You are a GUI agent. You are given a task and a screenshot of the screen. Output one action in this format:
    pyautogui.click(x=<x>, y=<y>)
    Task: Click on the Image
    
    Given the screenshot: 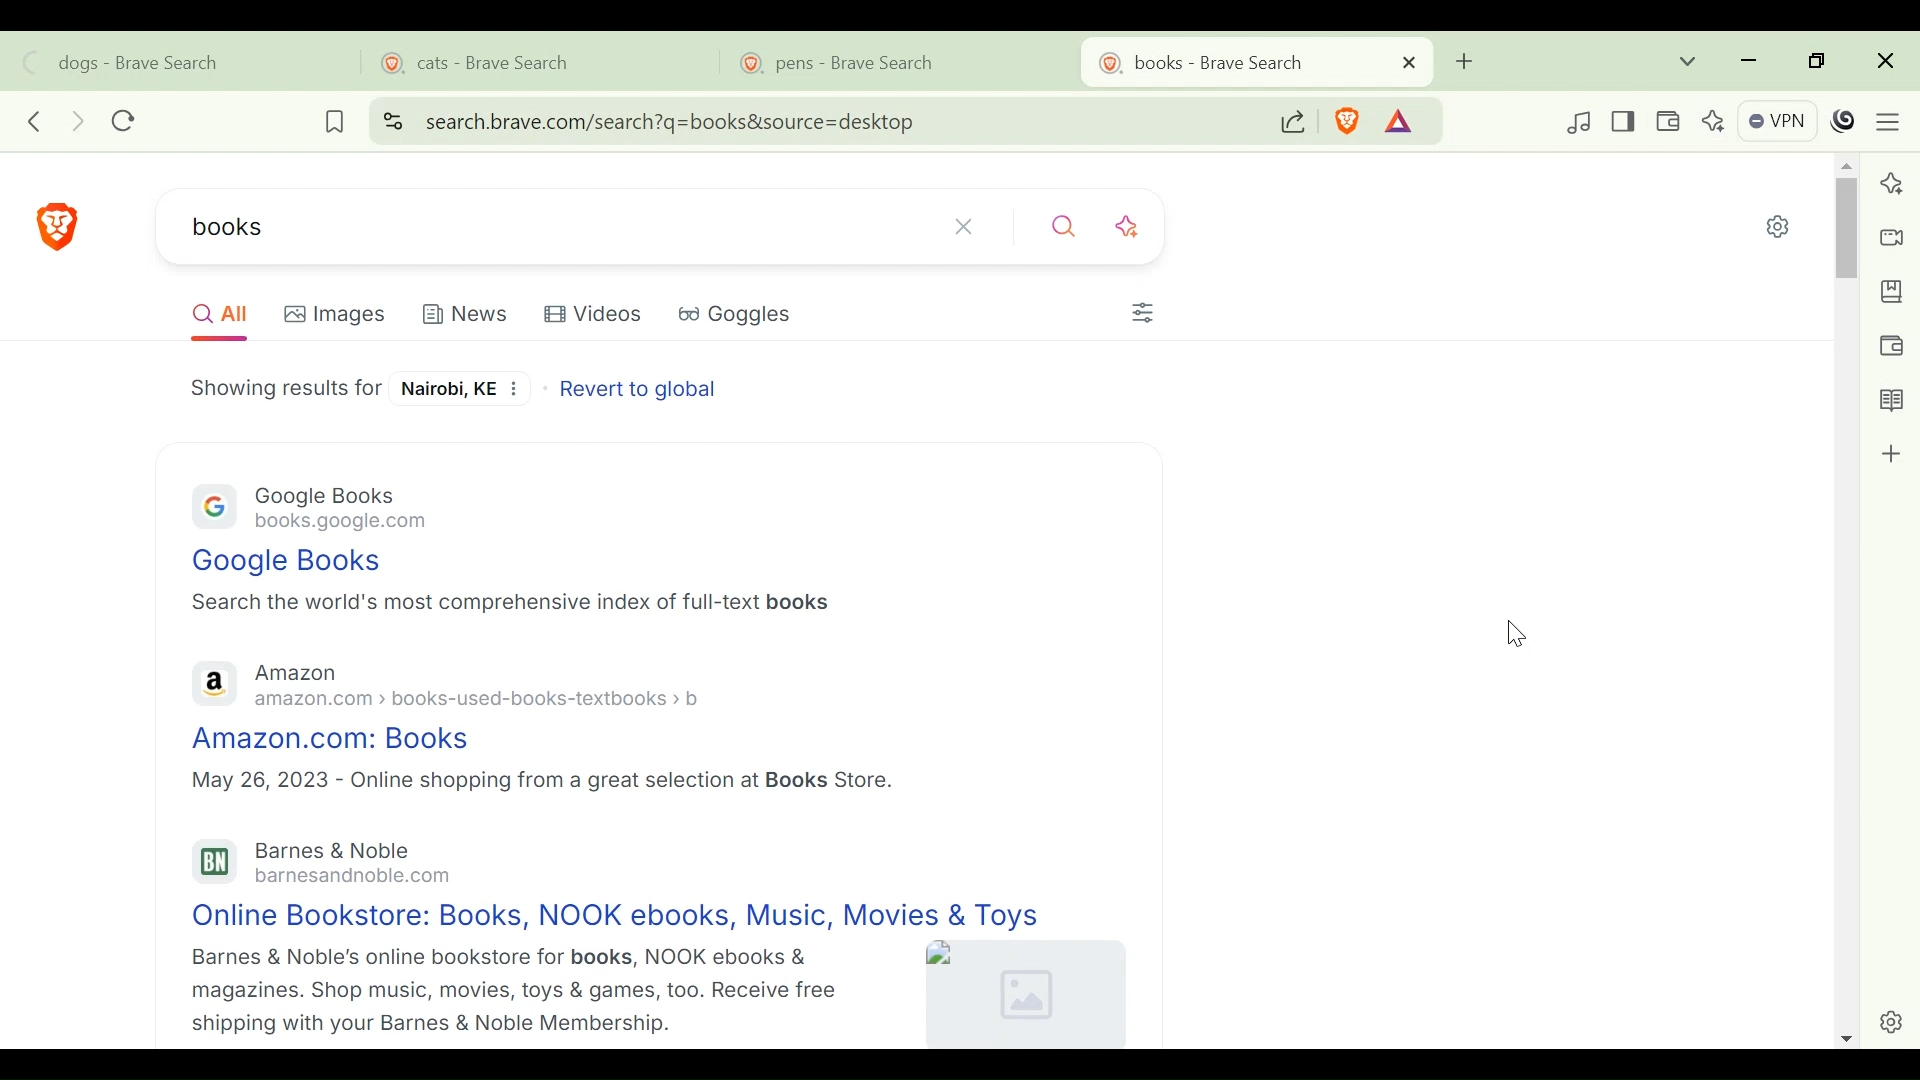 What is the action you would take?
    pyautogui.click(x=1027, y=994)
    